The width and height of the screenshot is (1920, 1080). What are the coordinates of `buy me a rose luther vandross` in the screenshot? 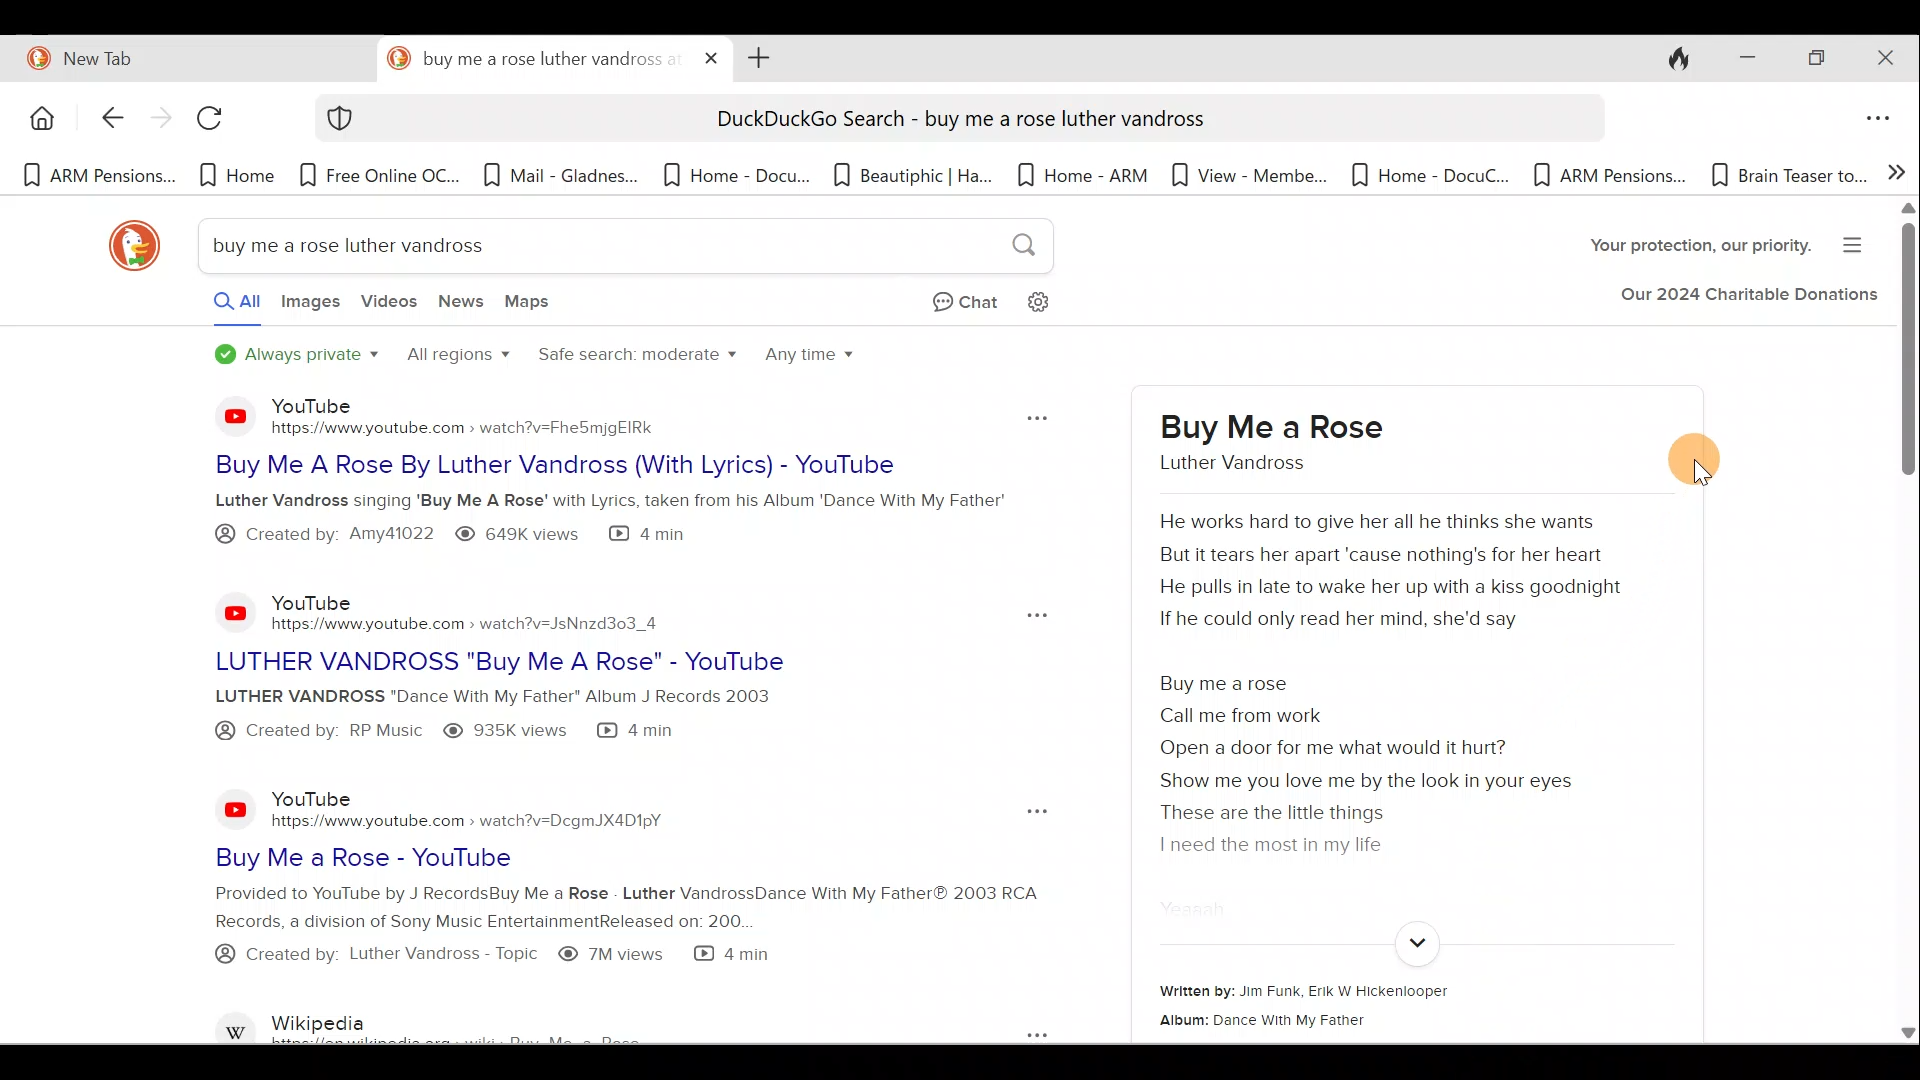 It's located at (620, 248).